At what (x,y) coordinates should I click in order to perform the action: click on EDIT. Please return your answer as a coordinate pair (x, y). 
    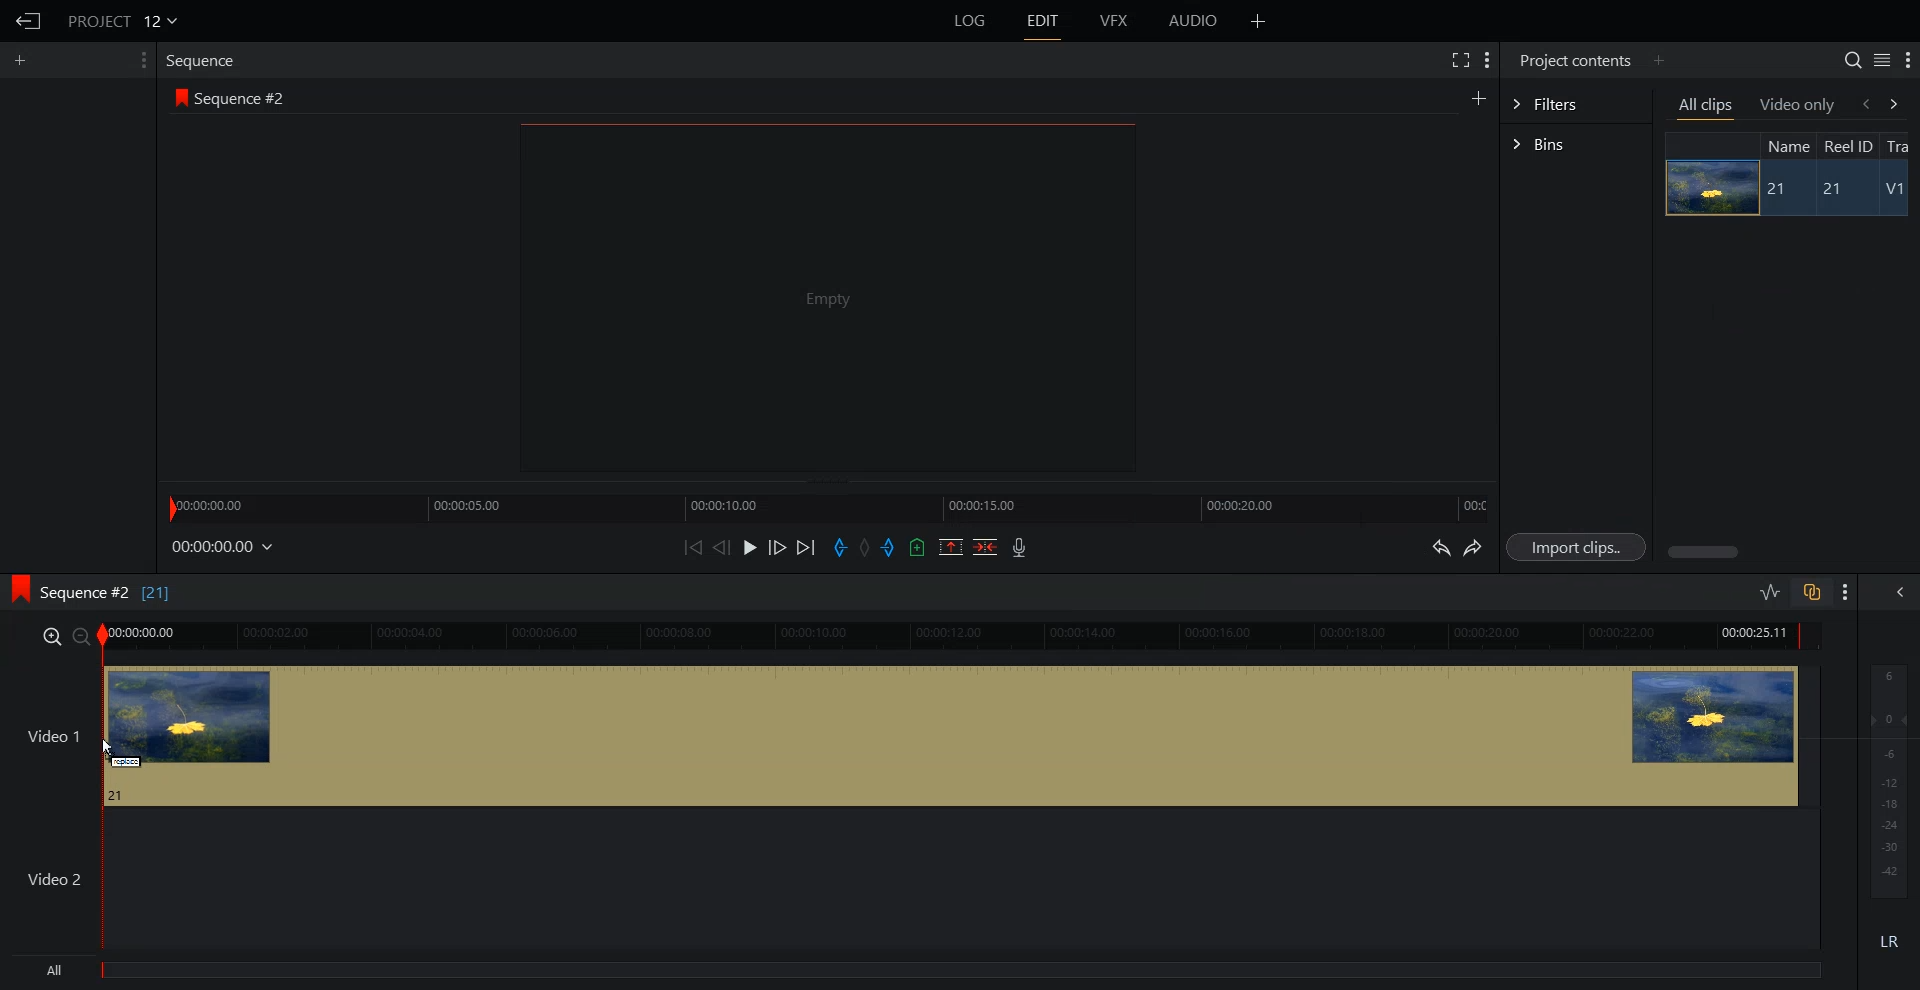
    Looking at the image, I should click on (1041, 21).